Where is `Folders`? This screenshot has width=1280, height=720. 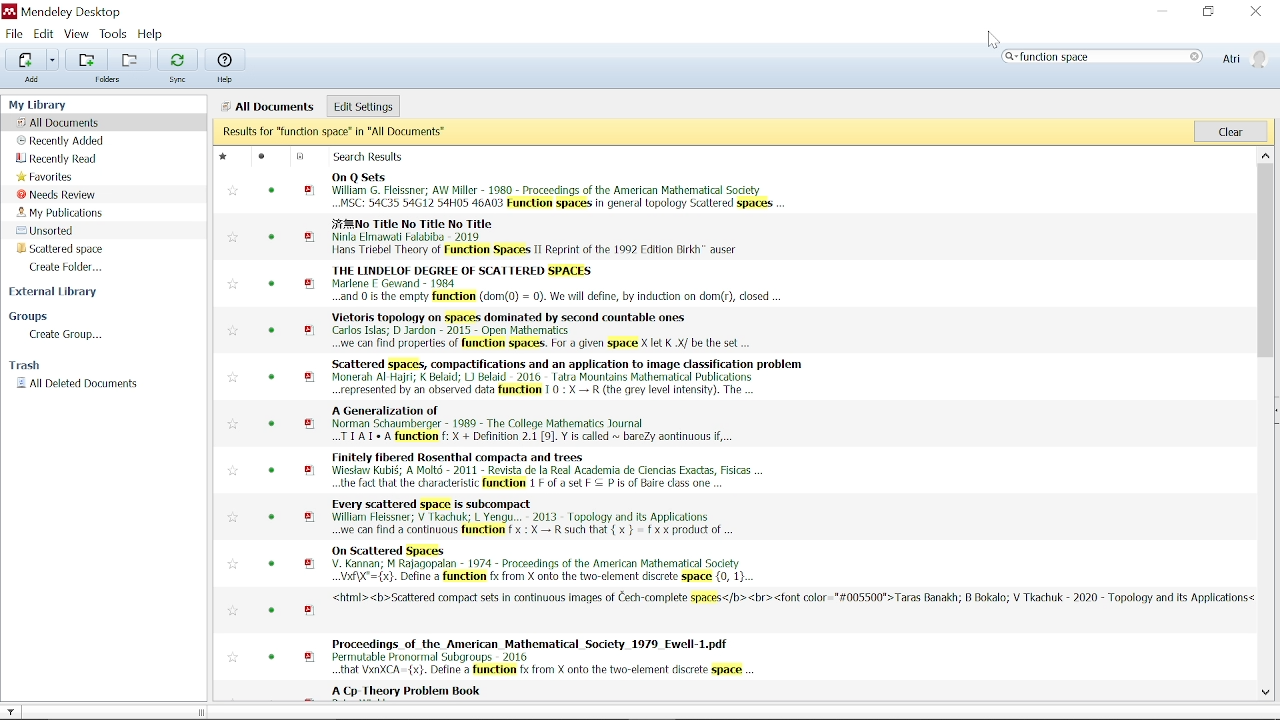 Folders is located at coordinates (106, 79).